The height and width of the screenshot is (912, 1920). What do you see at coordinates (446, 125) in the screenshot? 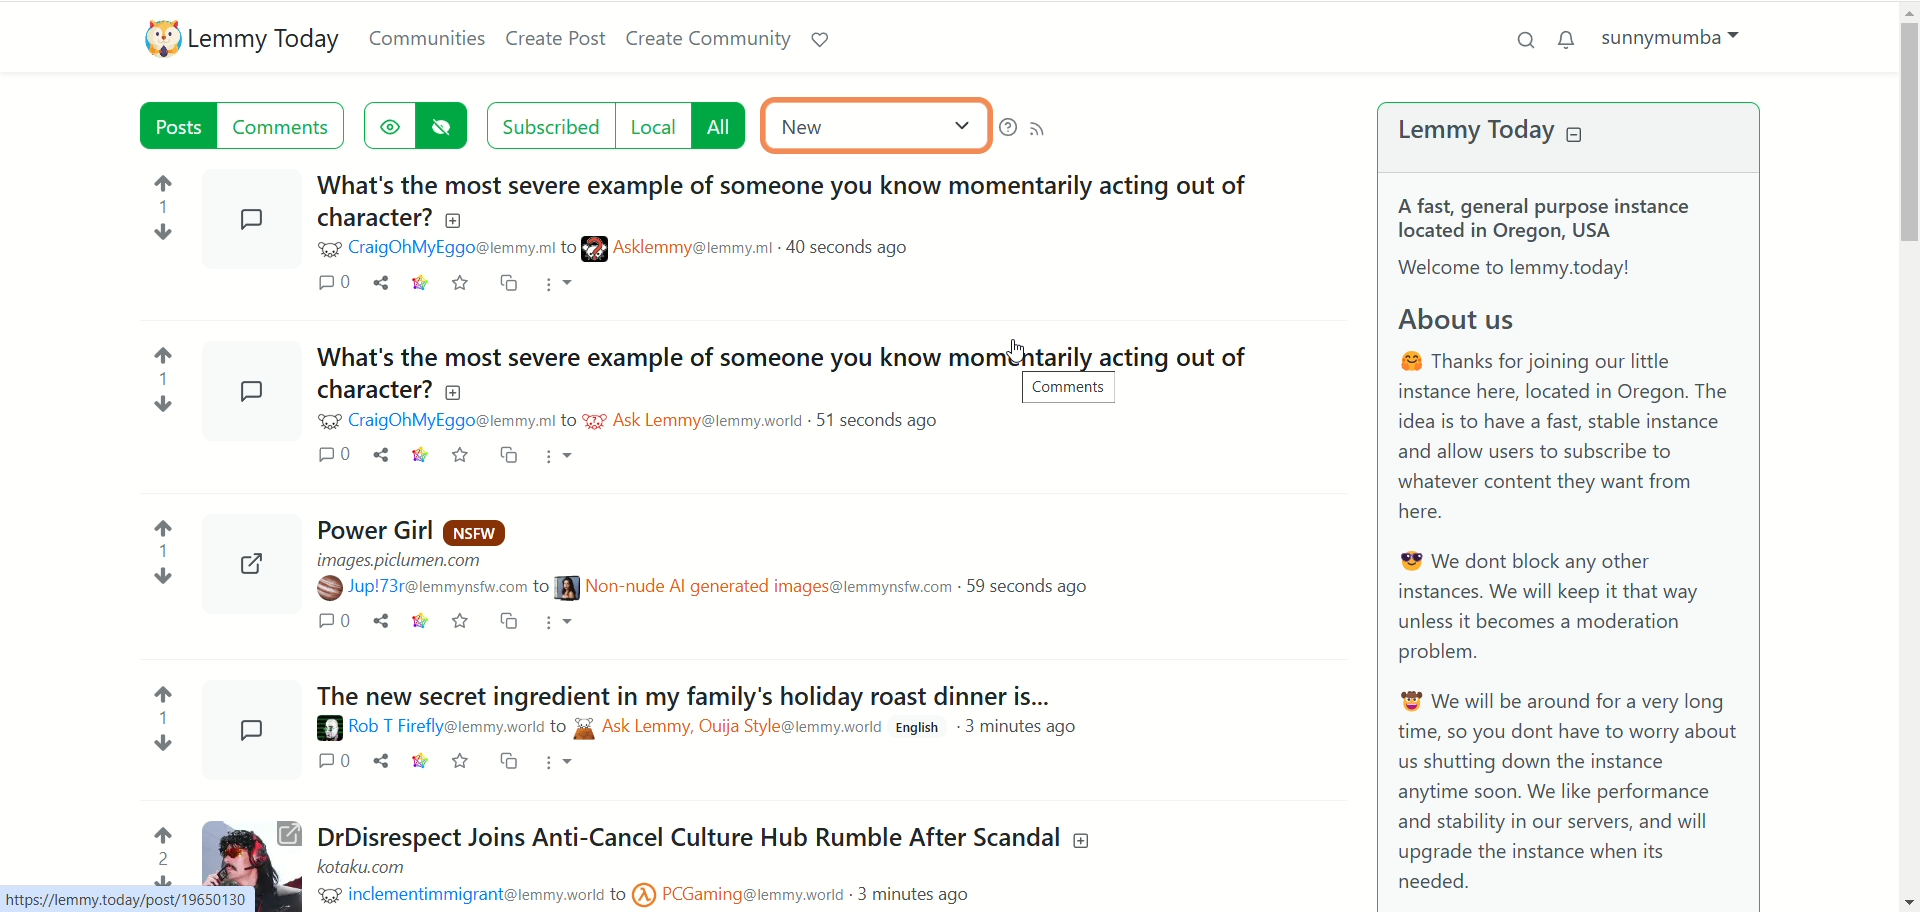
I see `hide post` at bounding box center [446, 125].